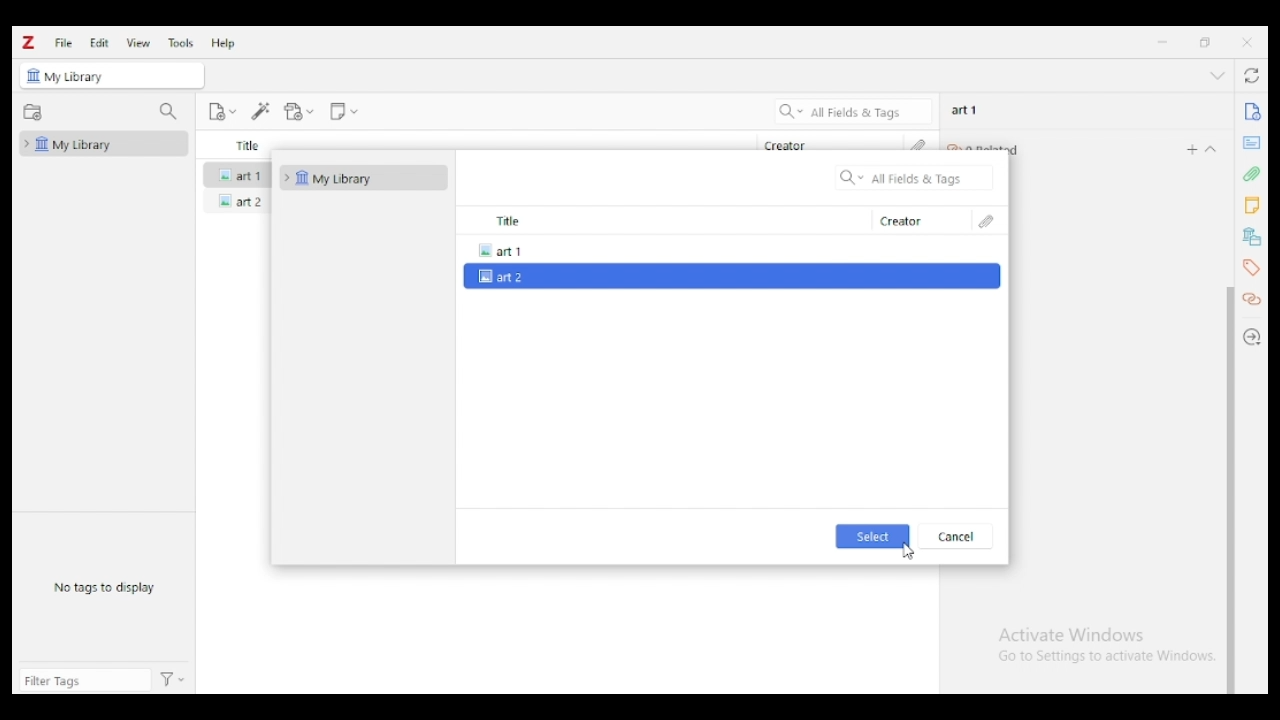 The image size is (1280, 720). What do you see at coordinates (237, 173) in the screenshot?
I see `art 1` at bounding box center [237, 173].